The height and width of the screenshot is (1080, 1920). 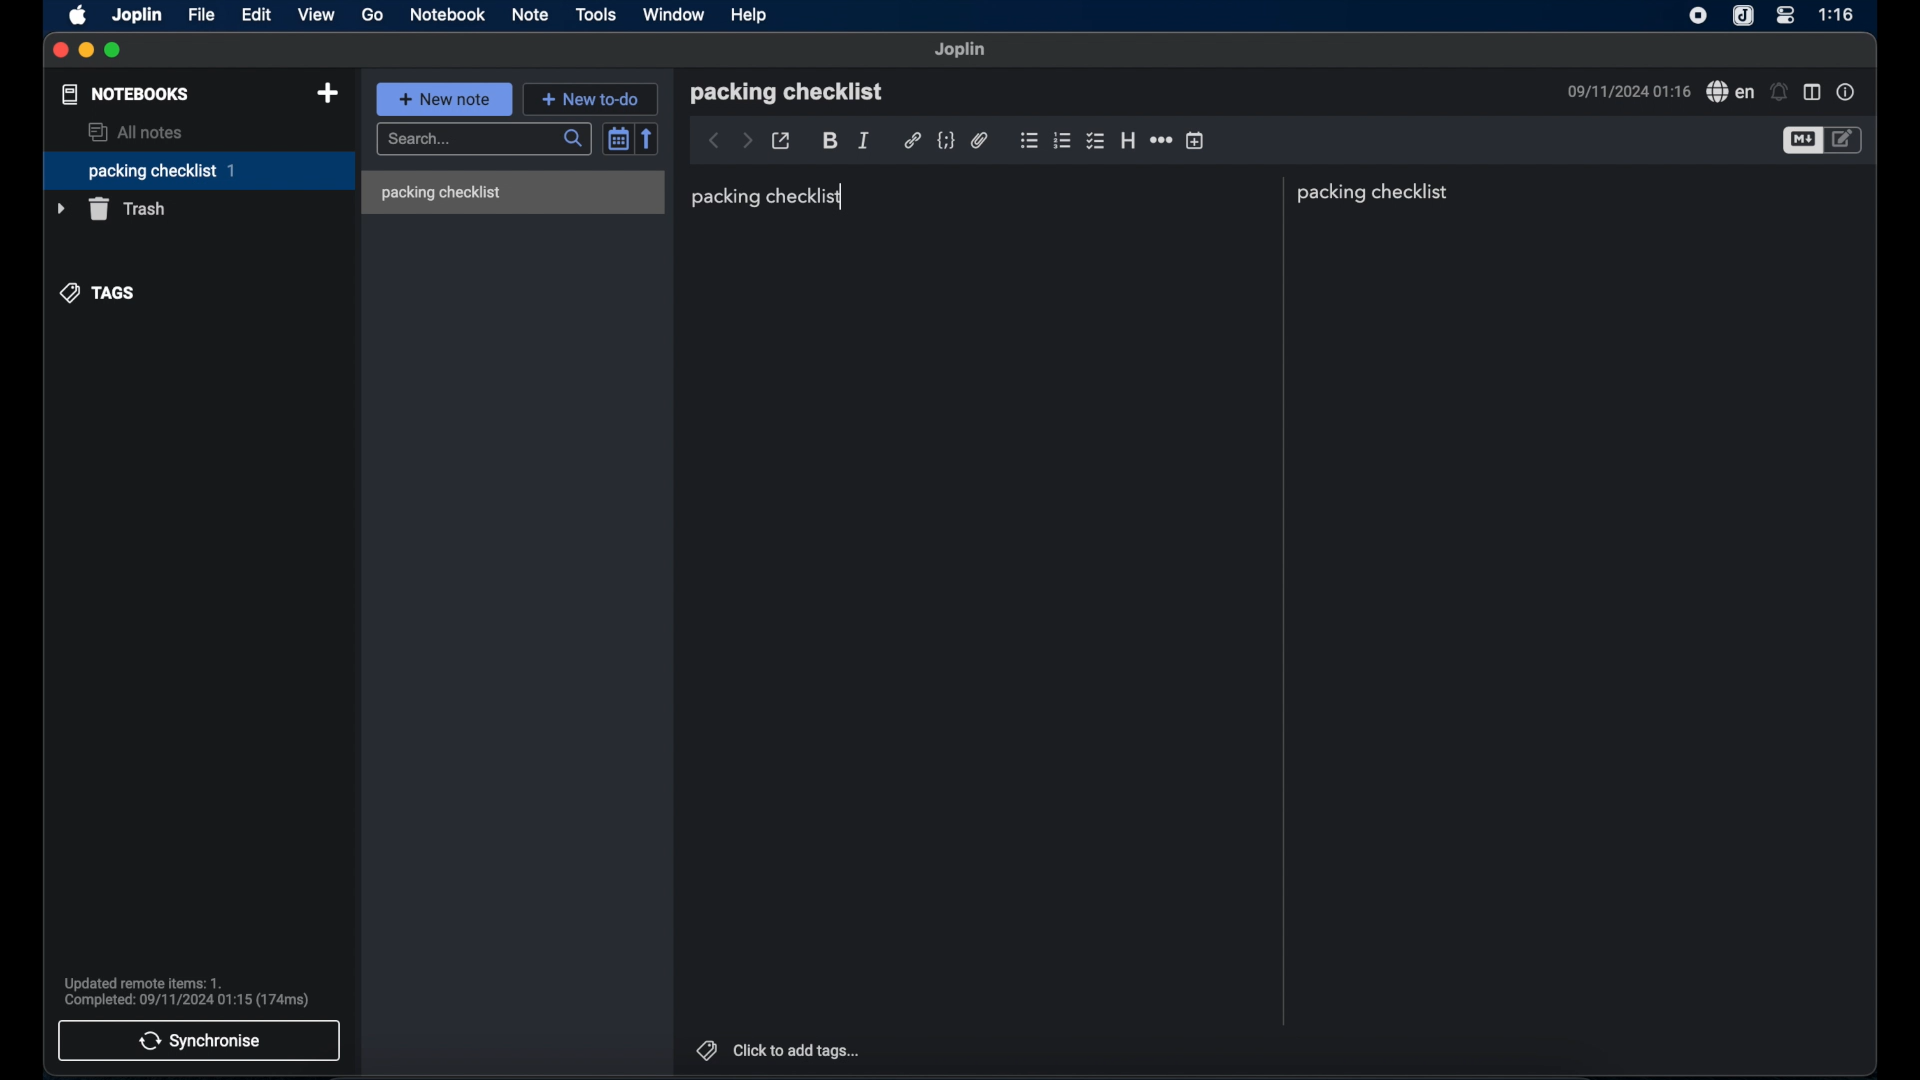 I want to click on bulleted checklist, so click(x=1029, y=142).